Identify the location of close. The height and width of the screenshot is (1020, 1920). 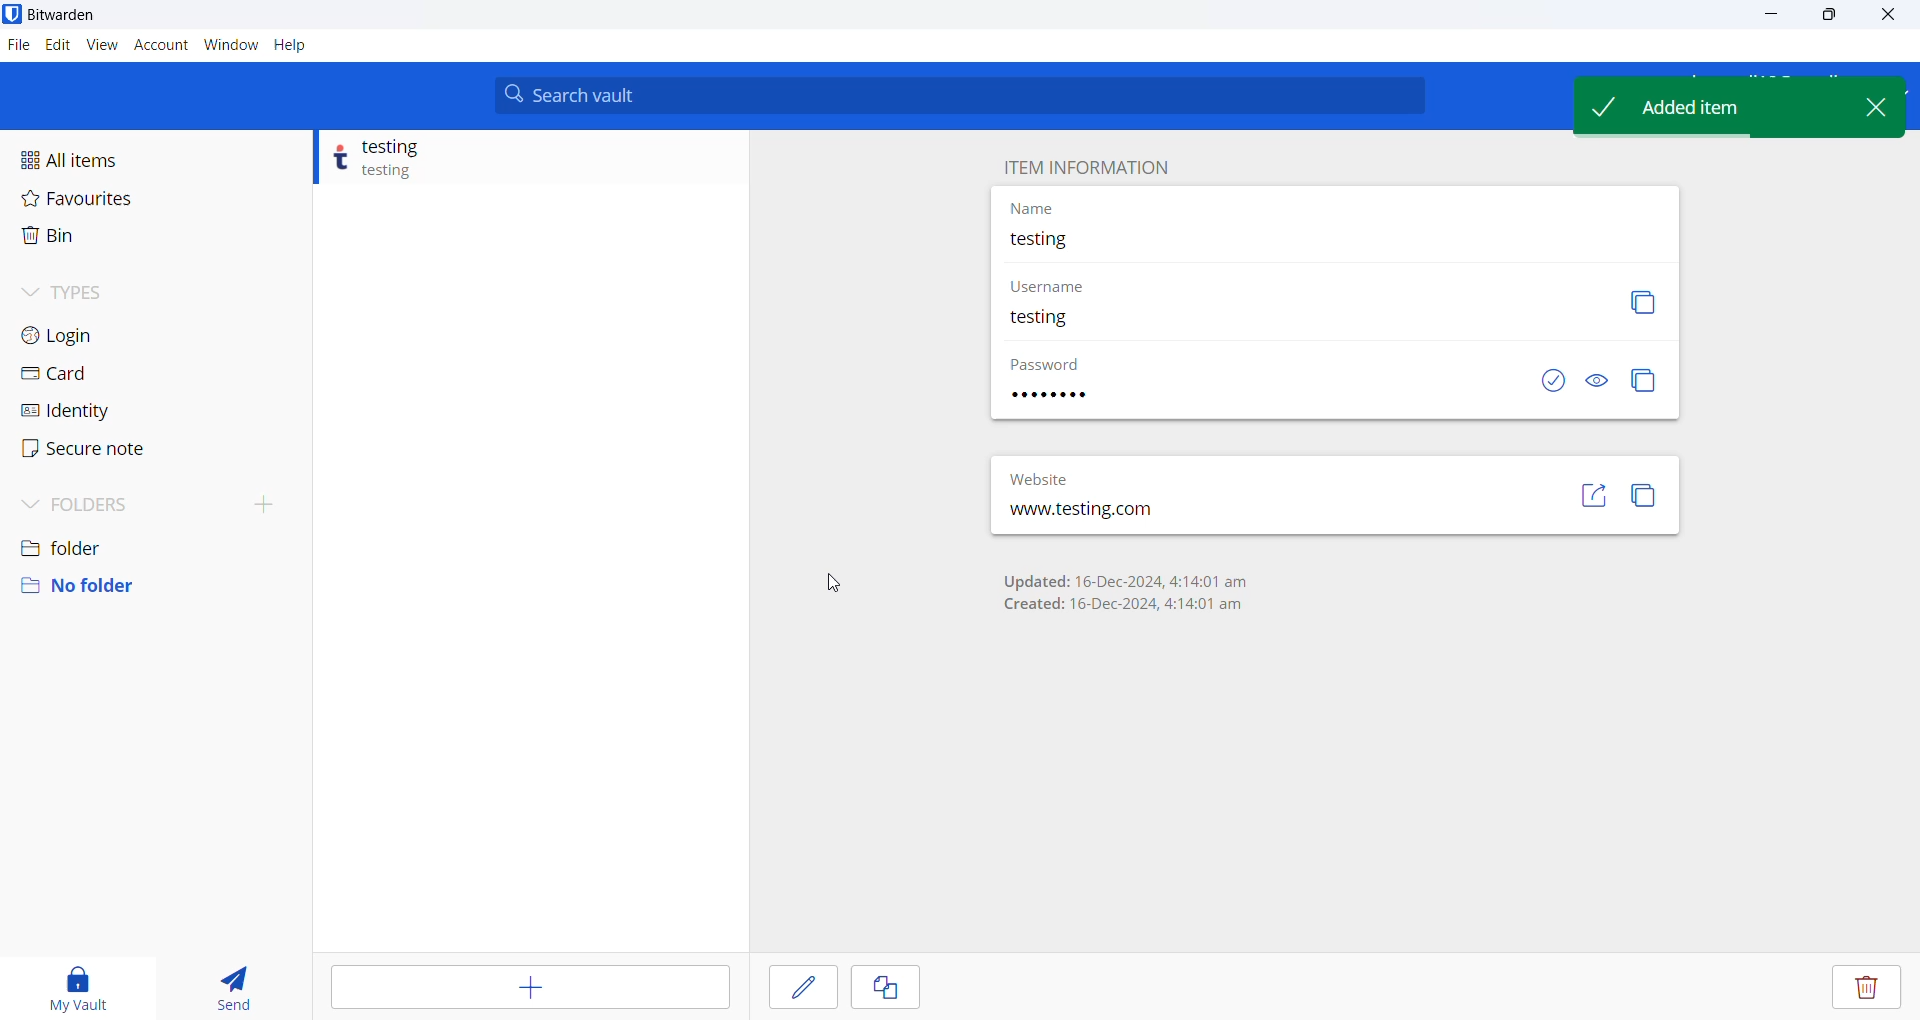
(1876, 106).